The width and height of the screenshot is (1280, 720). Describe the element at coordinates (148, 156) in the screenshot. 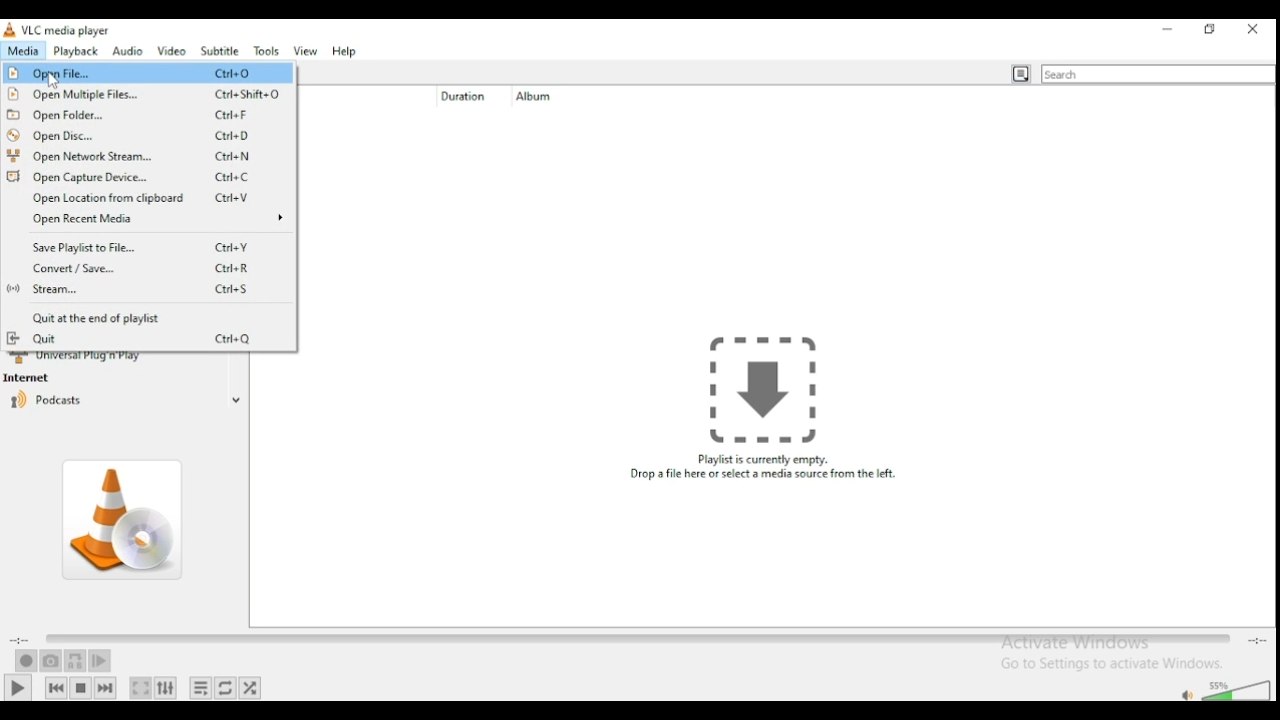

I see `open network streams` at that location.